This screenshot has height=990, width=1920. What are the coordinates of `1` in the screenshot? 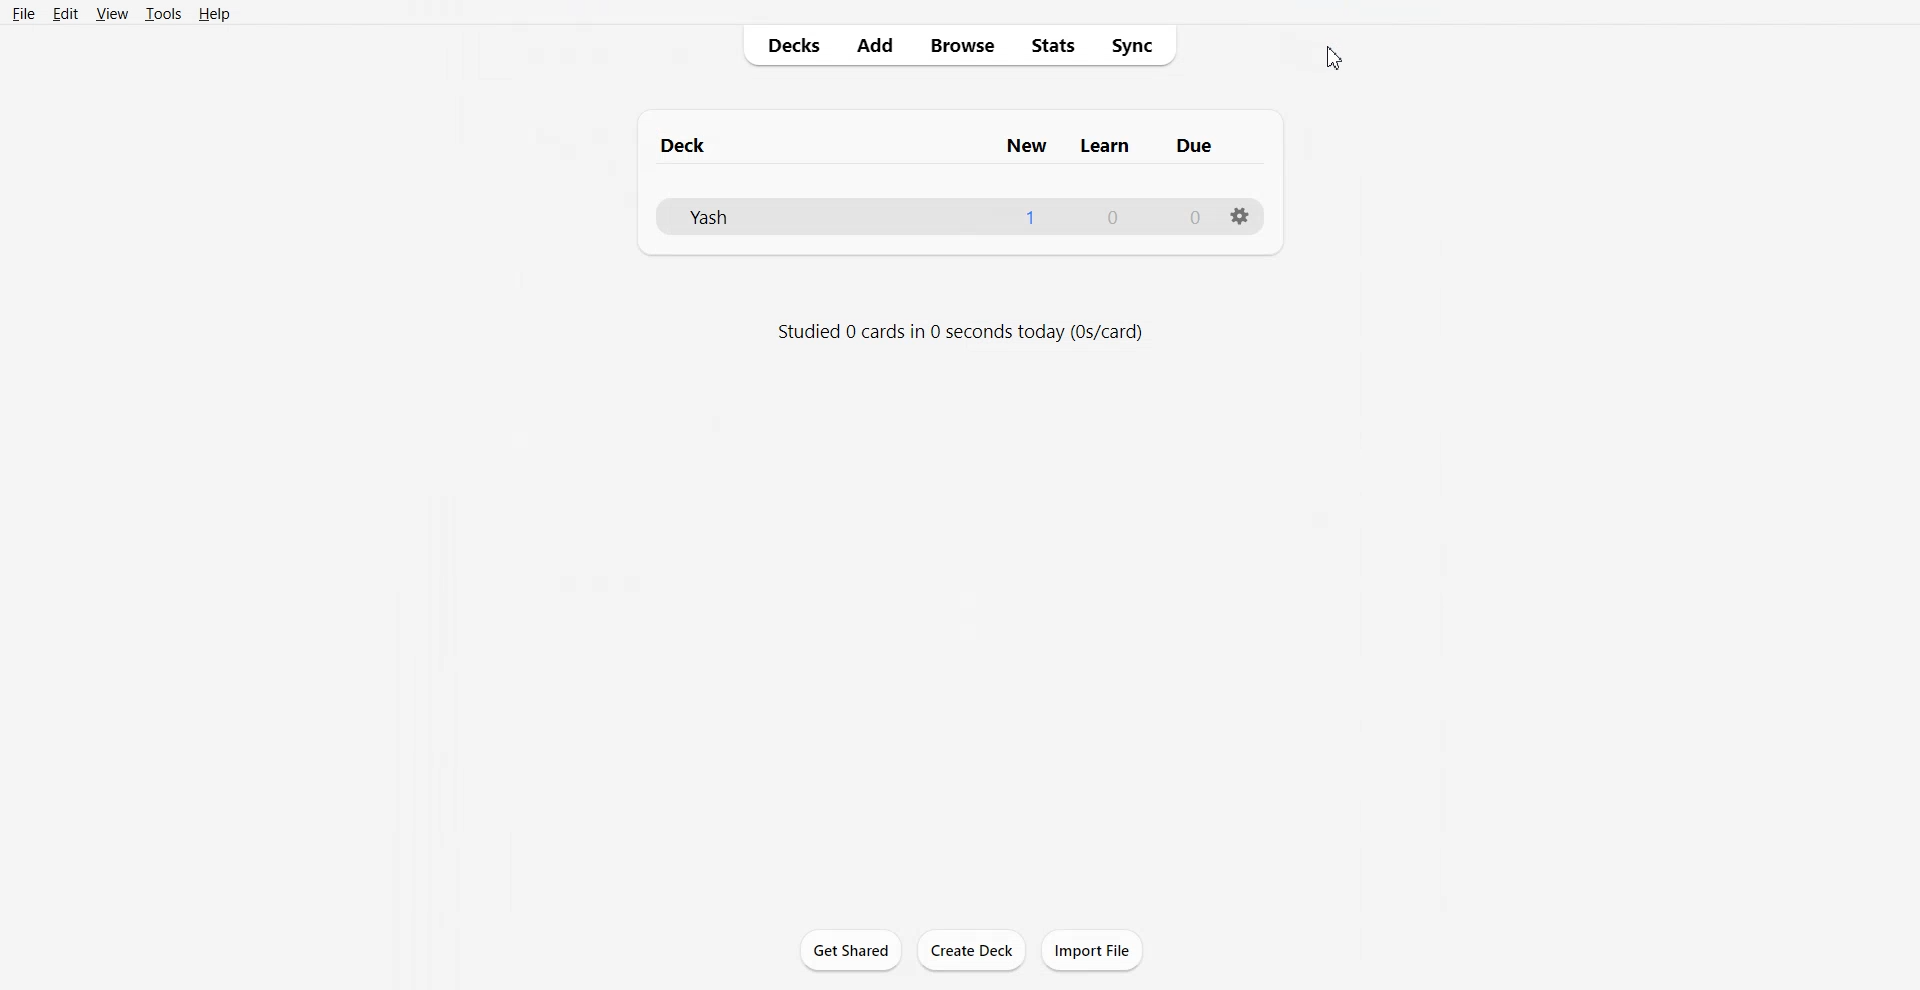 It's located at (1032, 218).